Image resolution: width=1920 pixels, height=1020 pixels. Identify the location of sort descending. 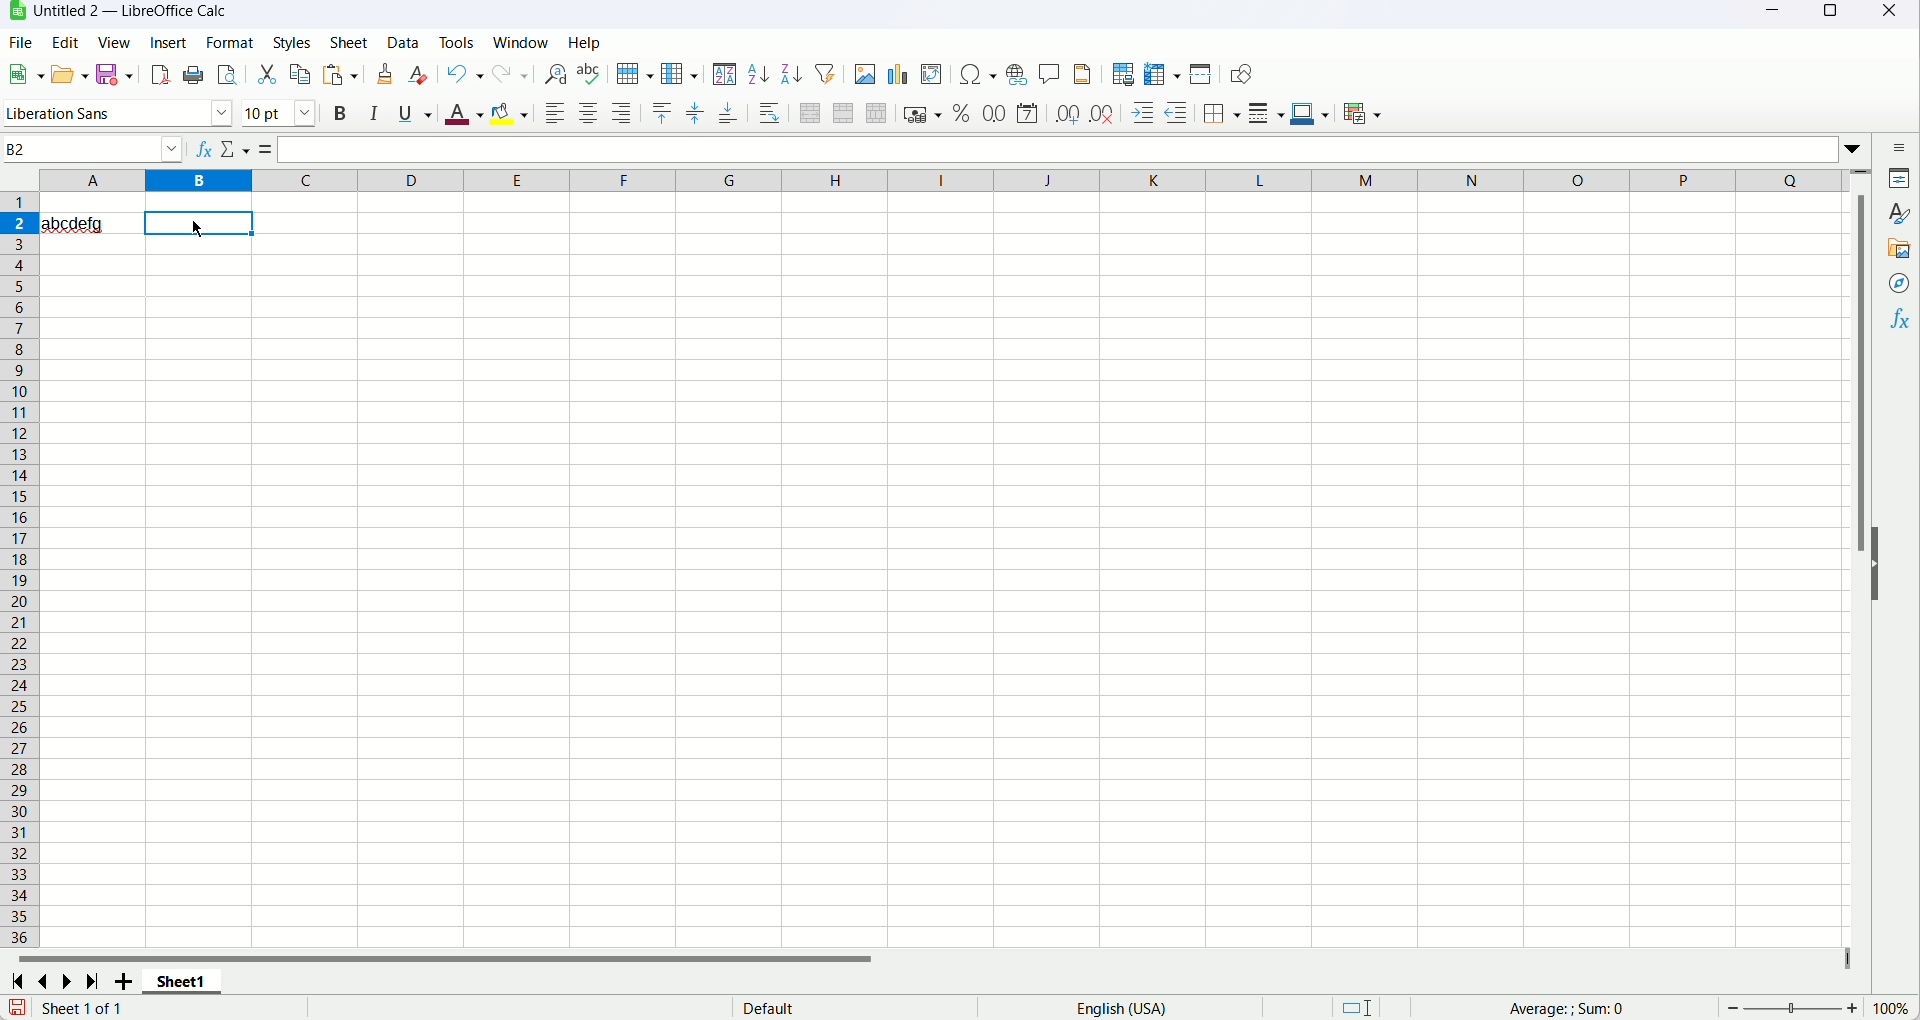
(792, 75).